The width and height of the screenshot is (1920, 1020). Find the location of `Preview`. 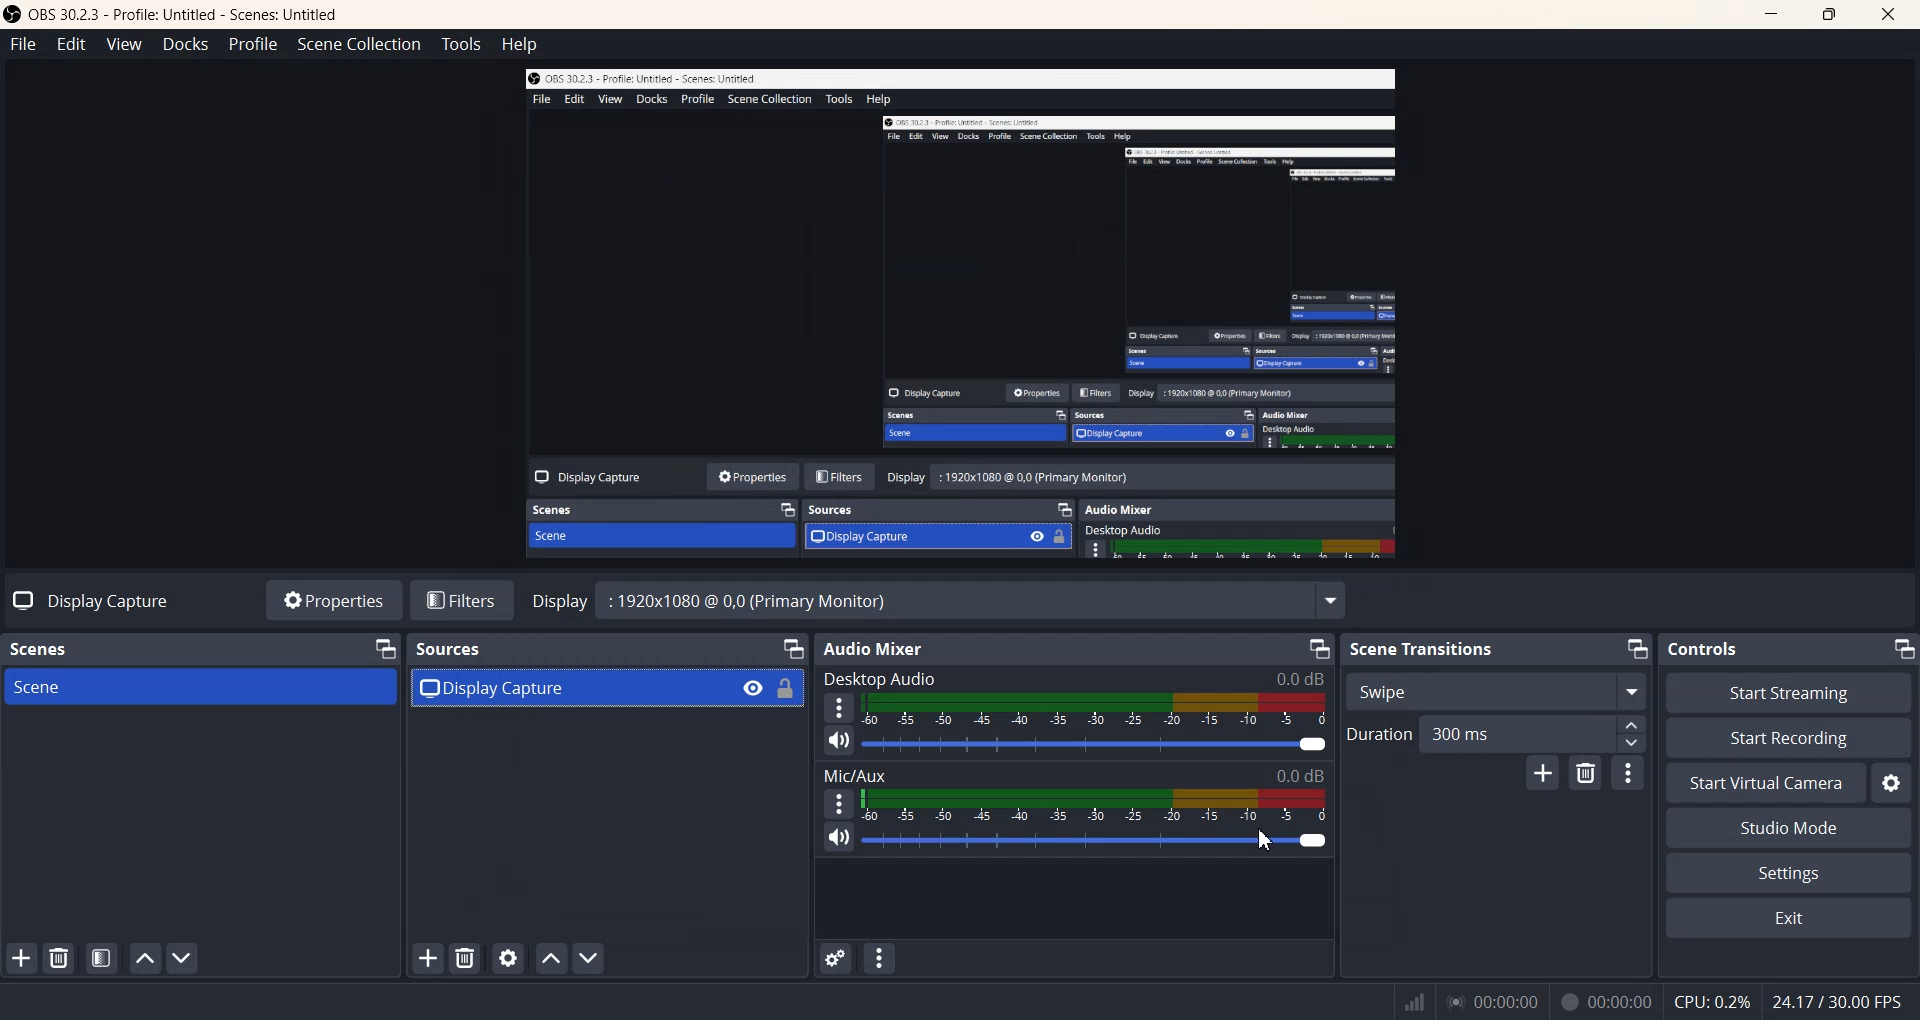

Preview is located at coordinates (950, 314).